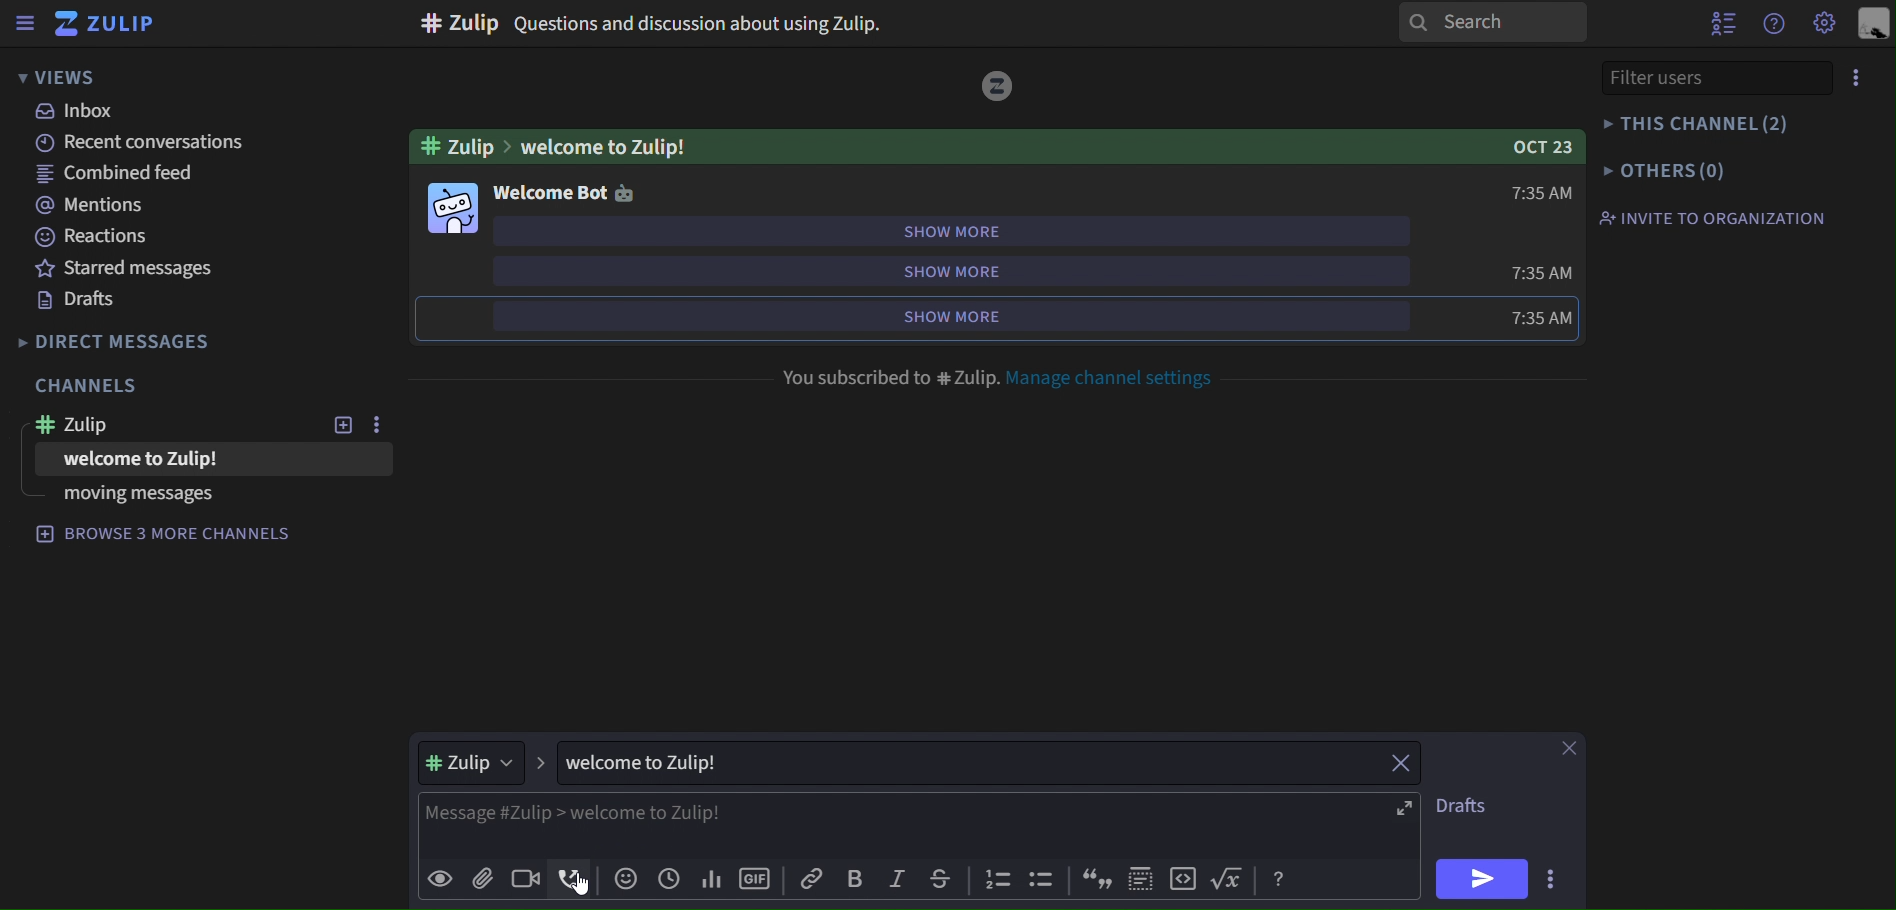 The image size is (1896, 910). What do you see at coordinates (984, 271) in the screenshot?
I see `show more` at bounding box center [984, 271].